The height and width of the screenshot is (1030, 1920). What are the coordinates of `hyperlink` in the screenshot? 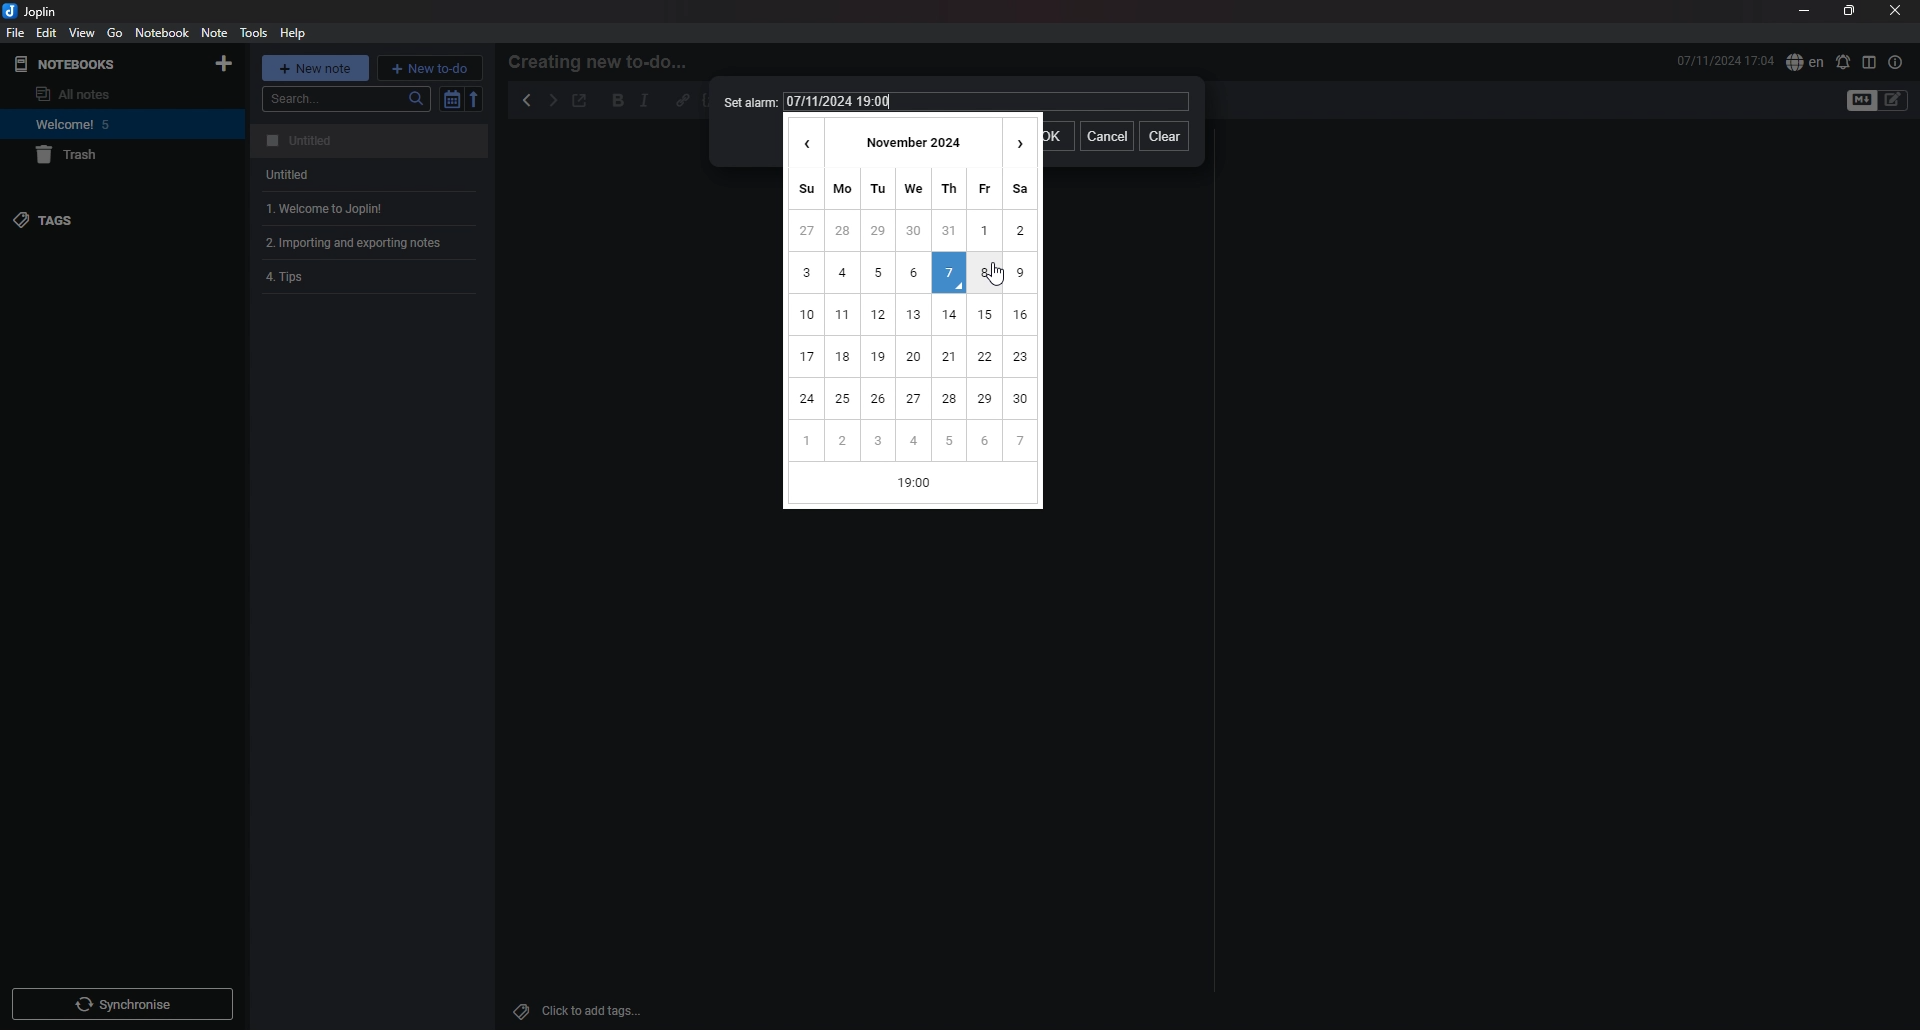 It's located at (684, 100).